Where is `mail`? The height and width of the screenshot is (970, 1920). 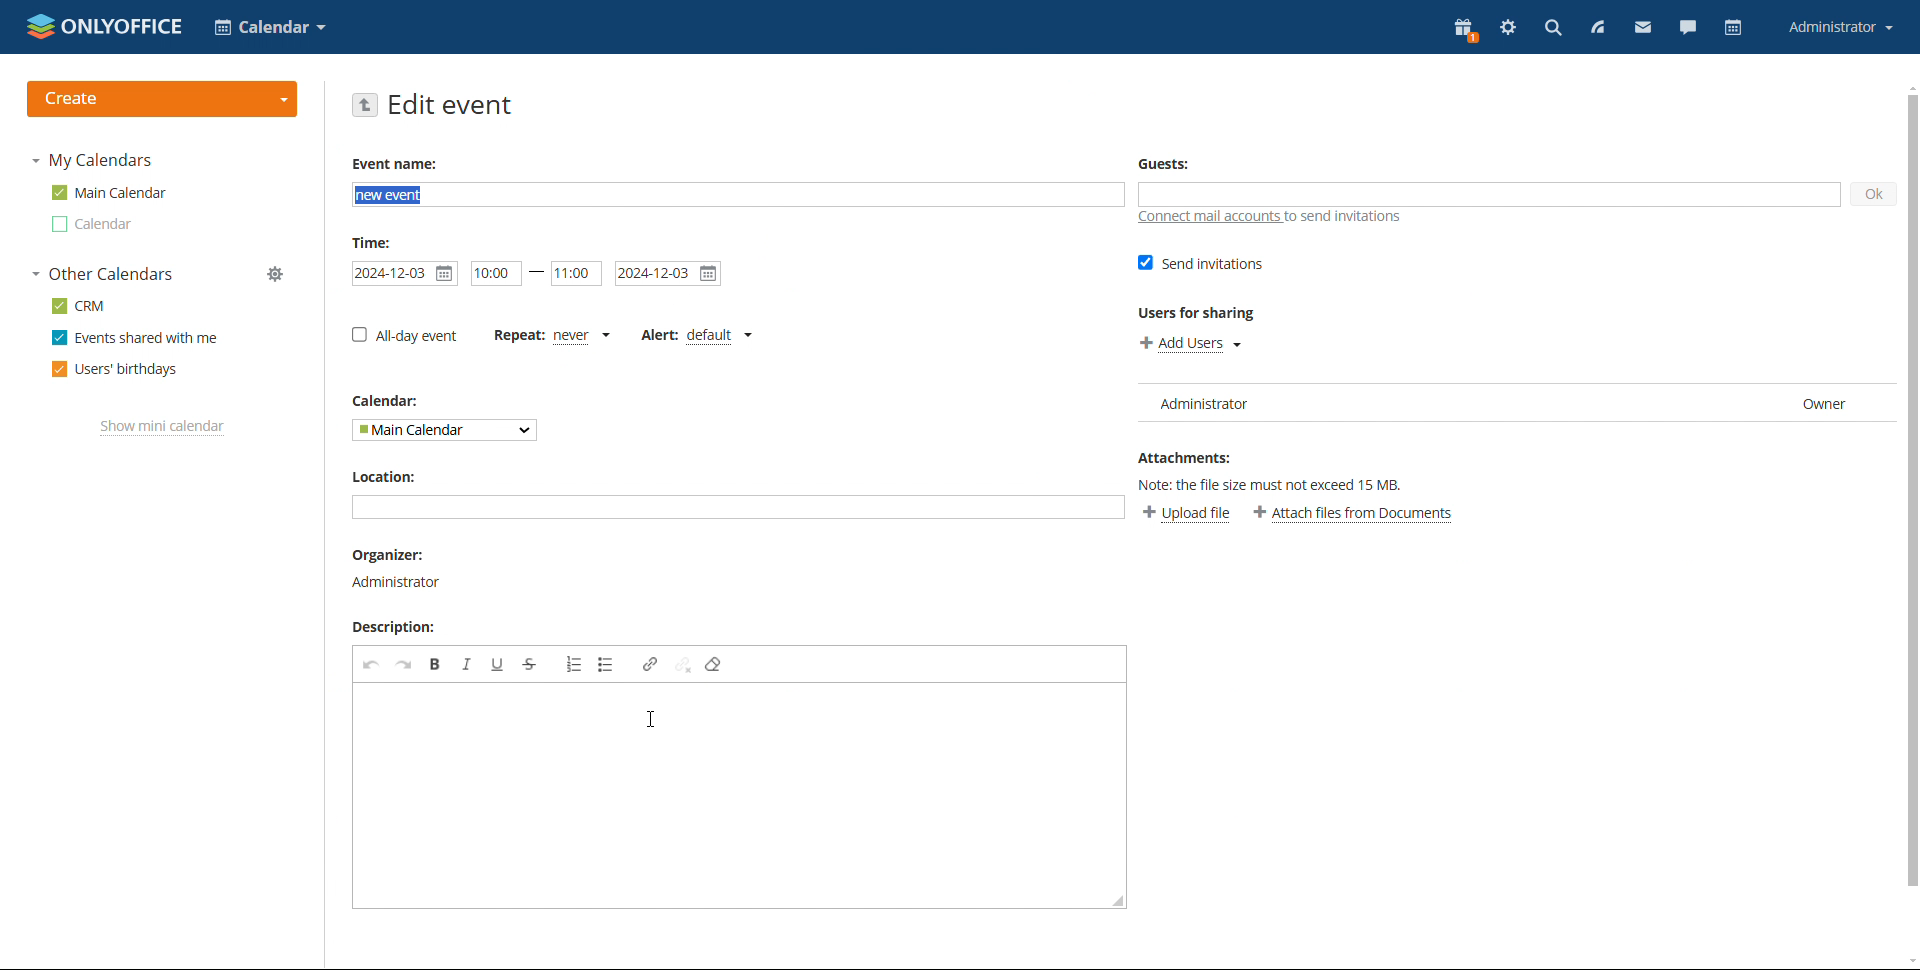
mail is located at coordinates (1644, 27).